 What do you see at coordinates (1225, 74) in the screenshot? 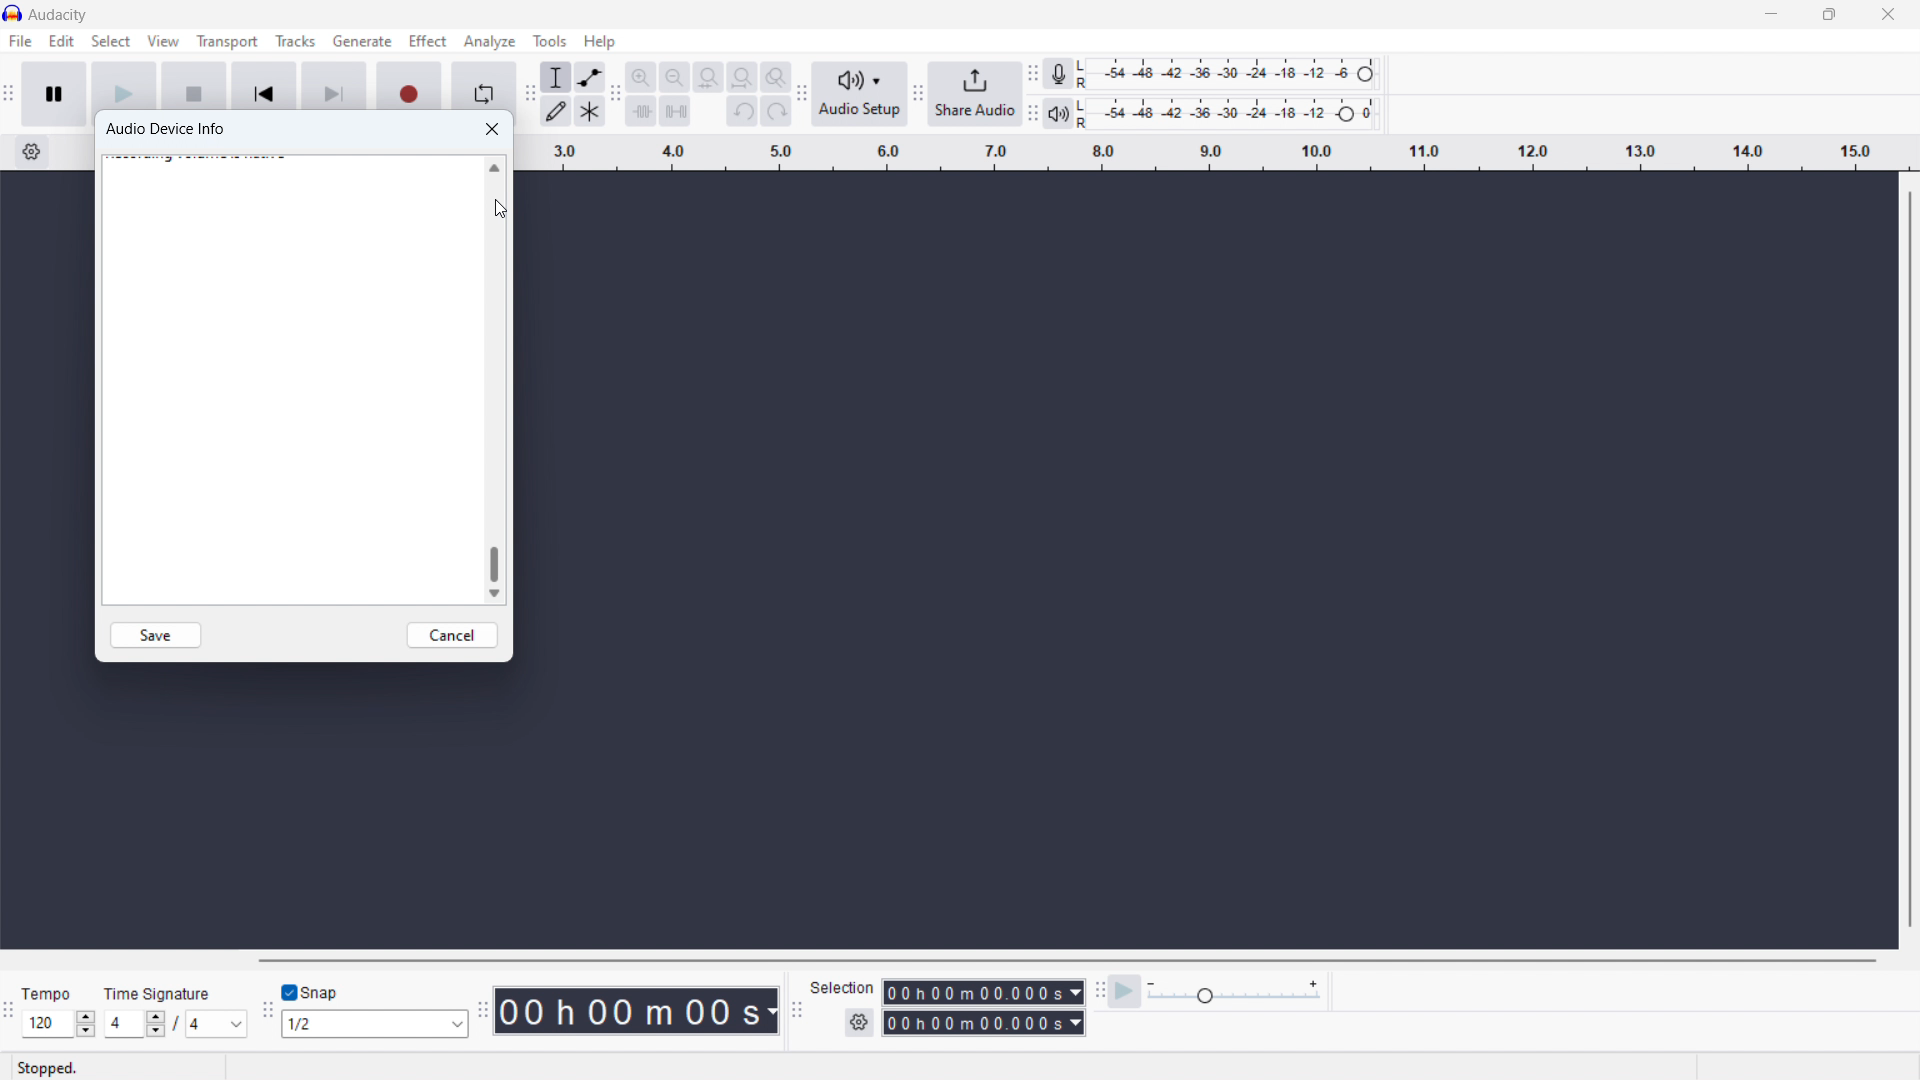
I see `recording level` at bounding box center [1225, 74].